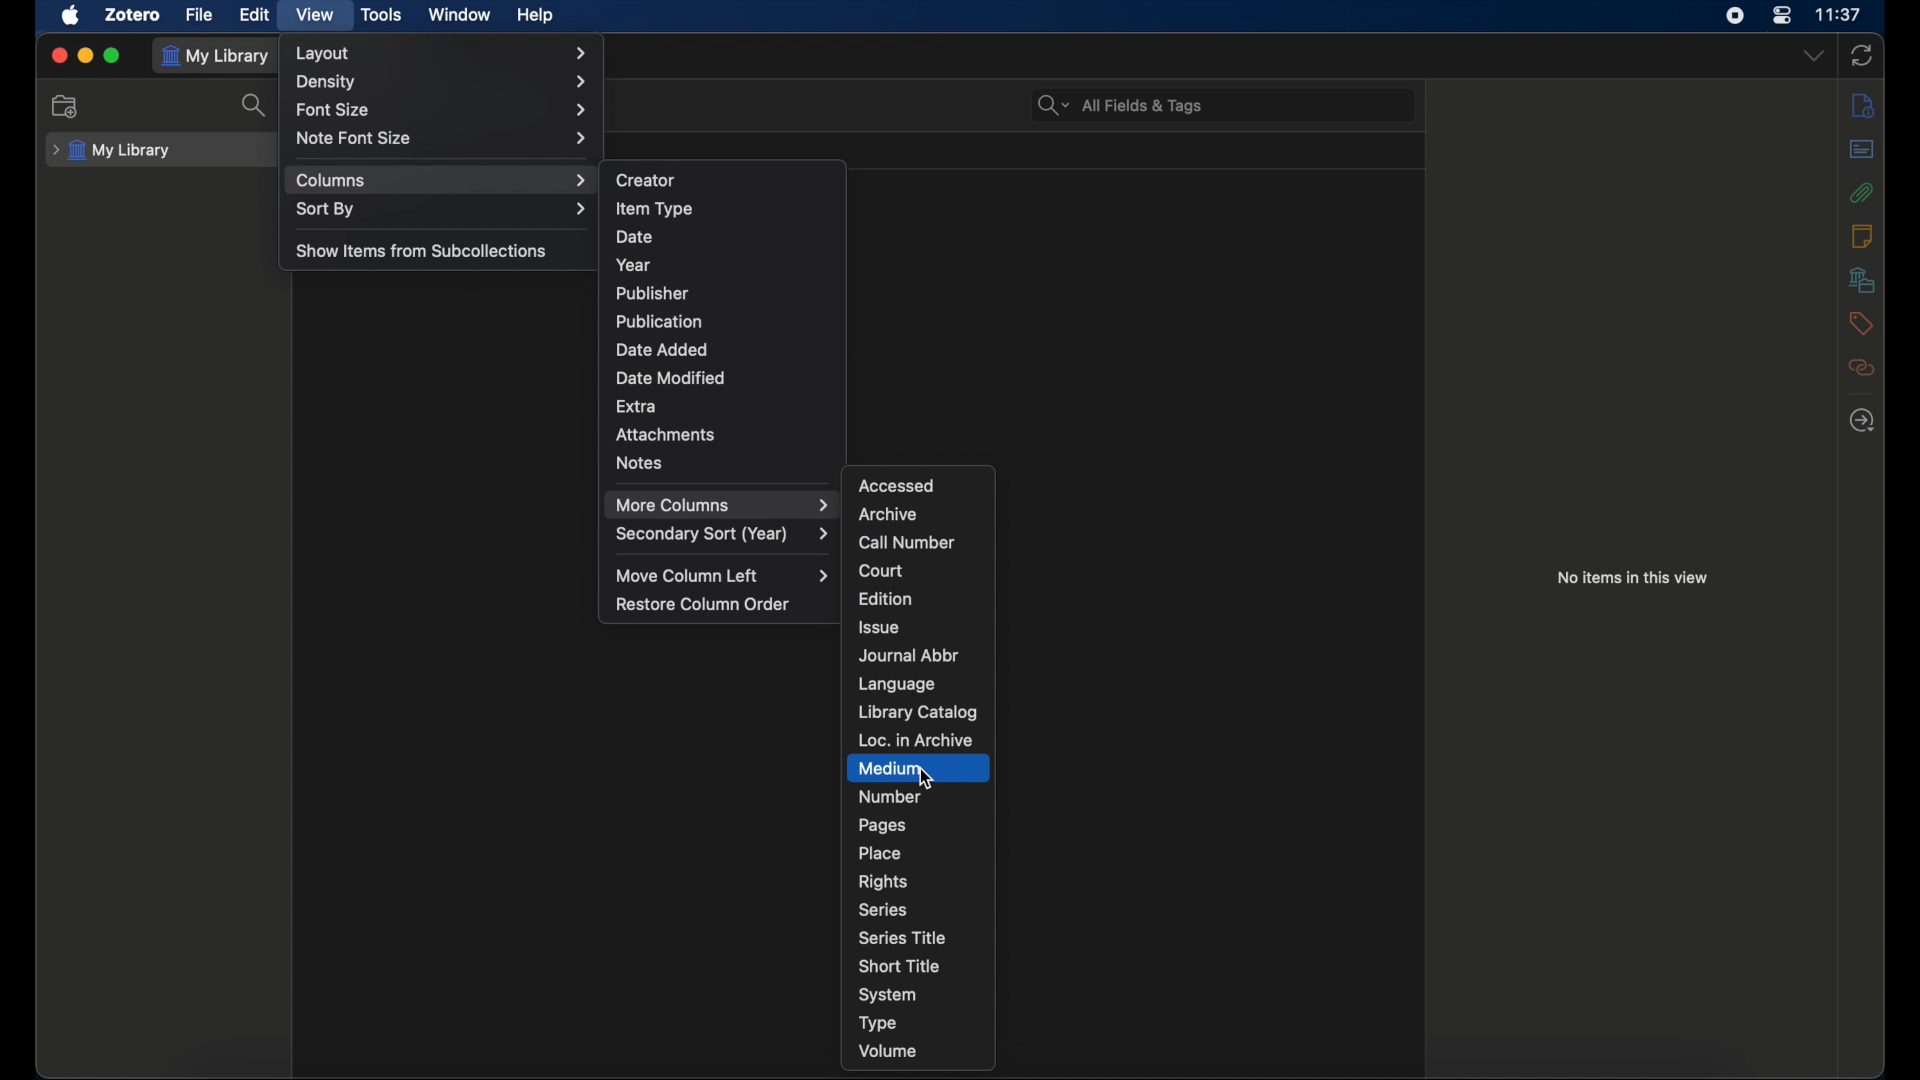  I want to click on series, so click(883, 910).